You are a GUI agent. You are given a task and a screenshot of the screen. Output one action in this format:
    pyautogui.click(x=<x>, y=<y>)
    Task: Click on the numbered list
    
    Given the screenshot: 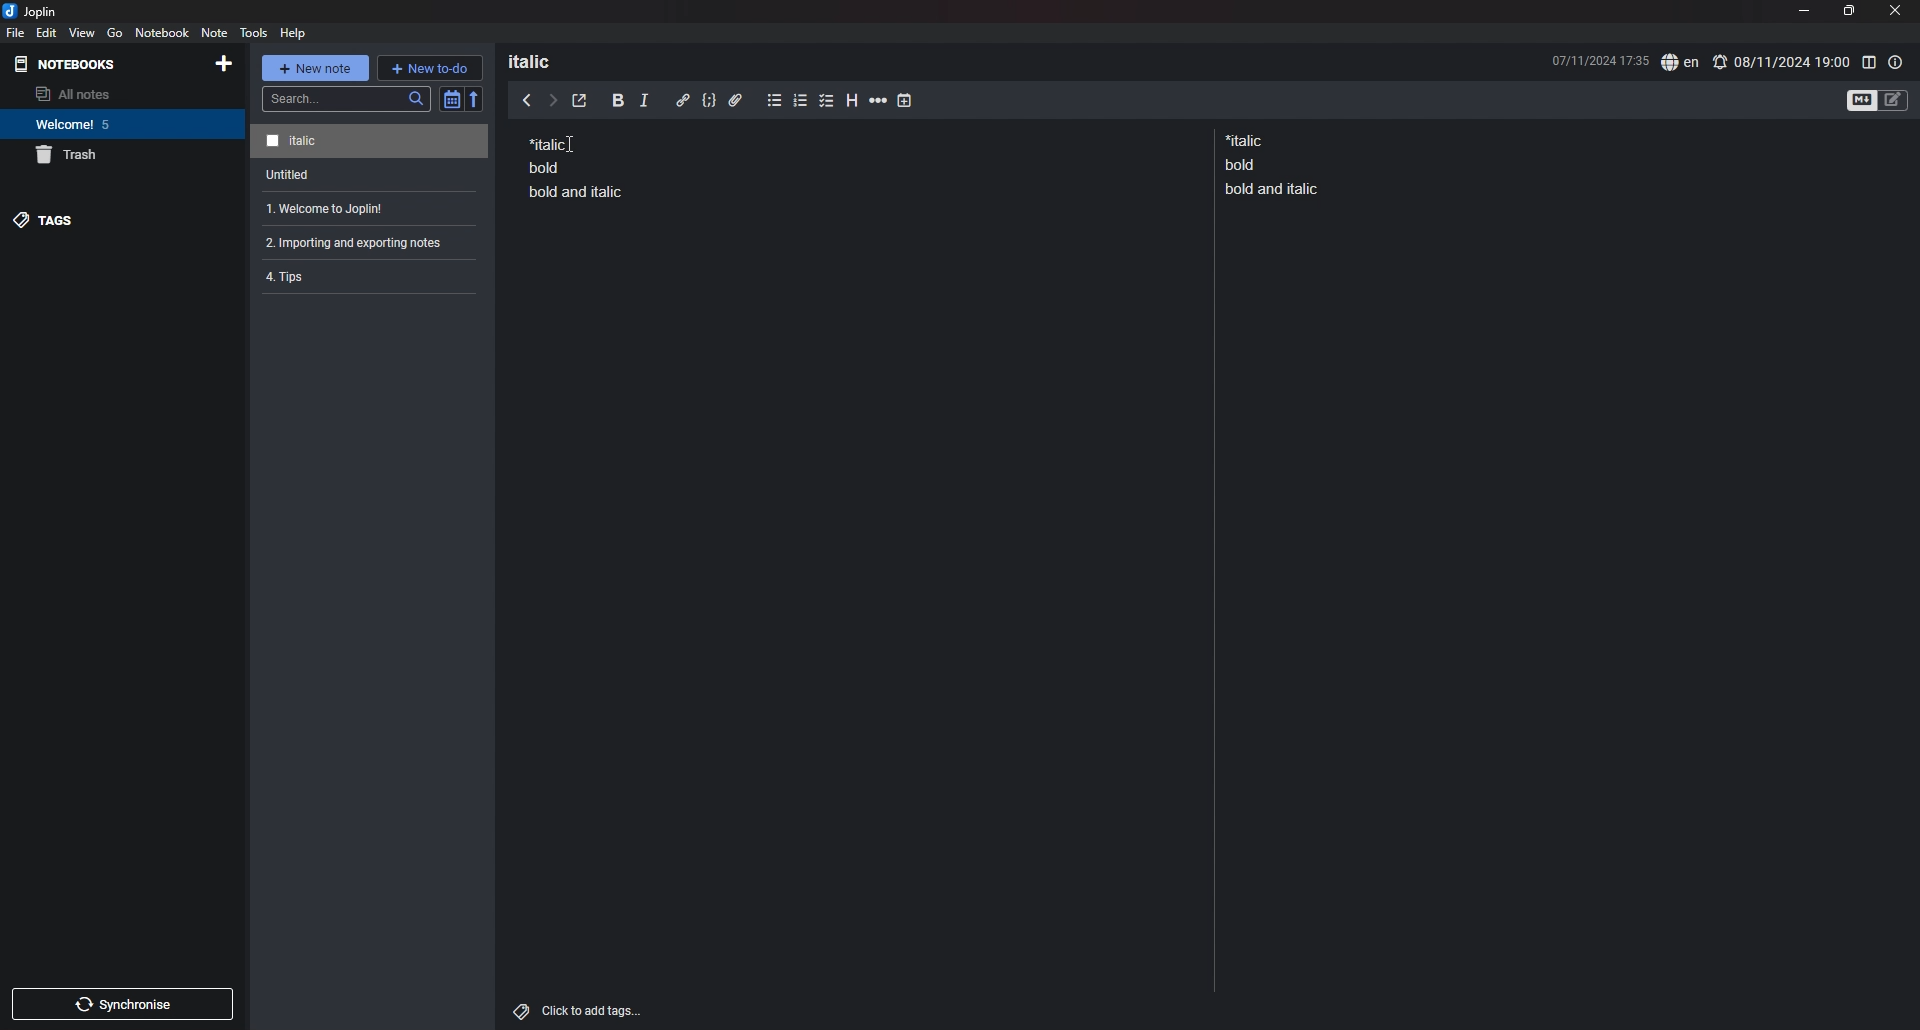 What is the action you would take?
    pyautogui.click(x=801, y=103)
    